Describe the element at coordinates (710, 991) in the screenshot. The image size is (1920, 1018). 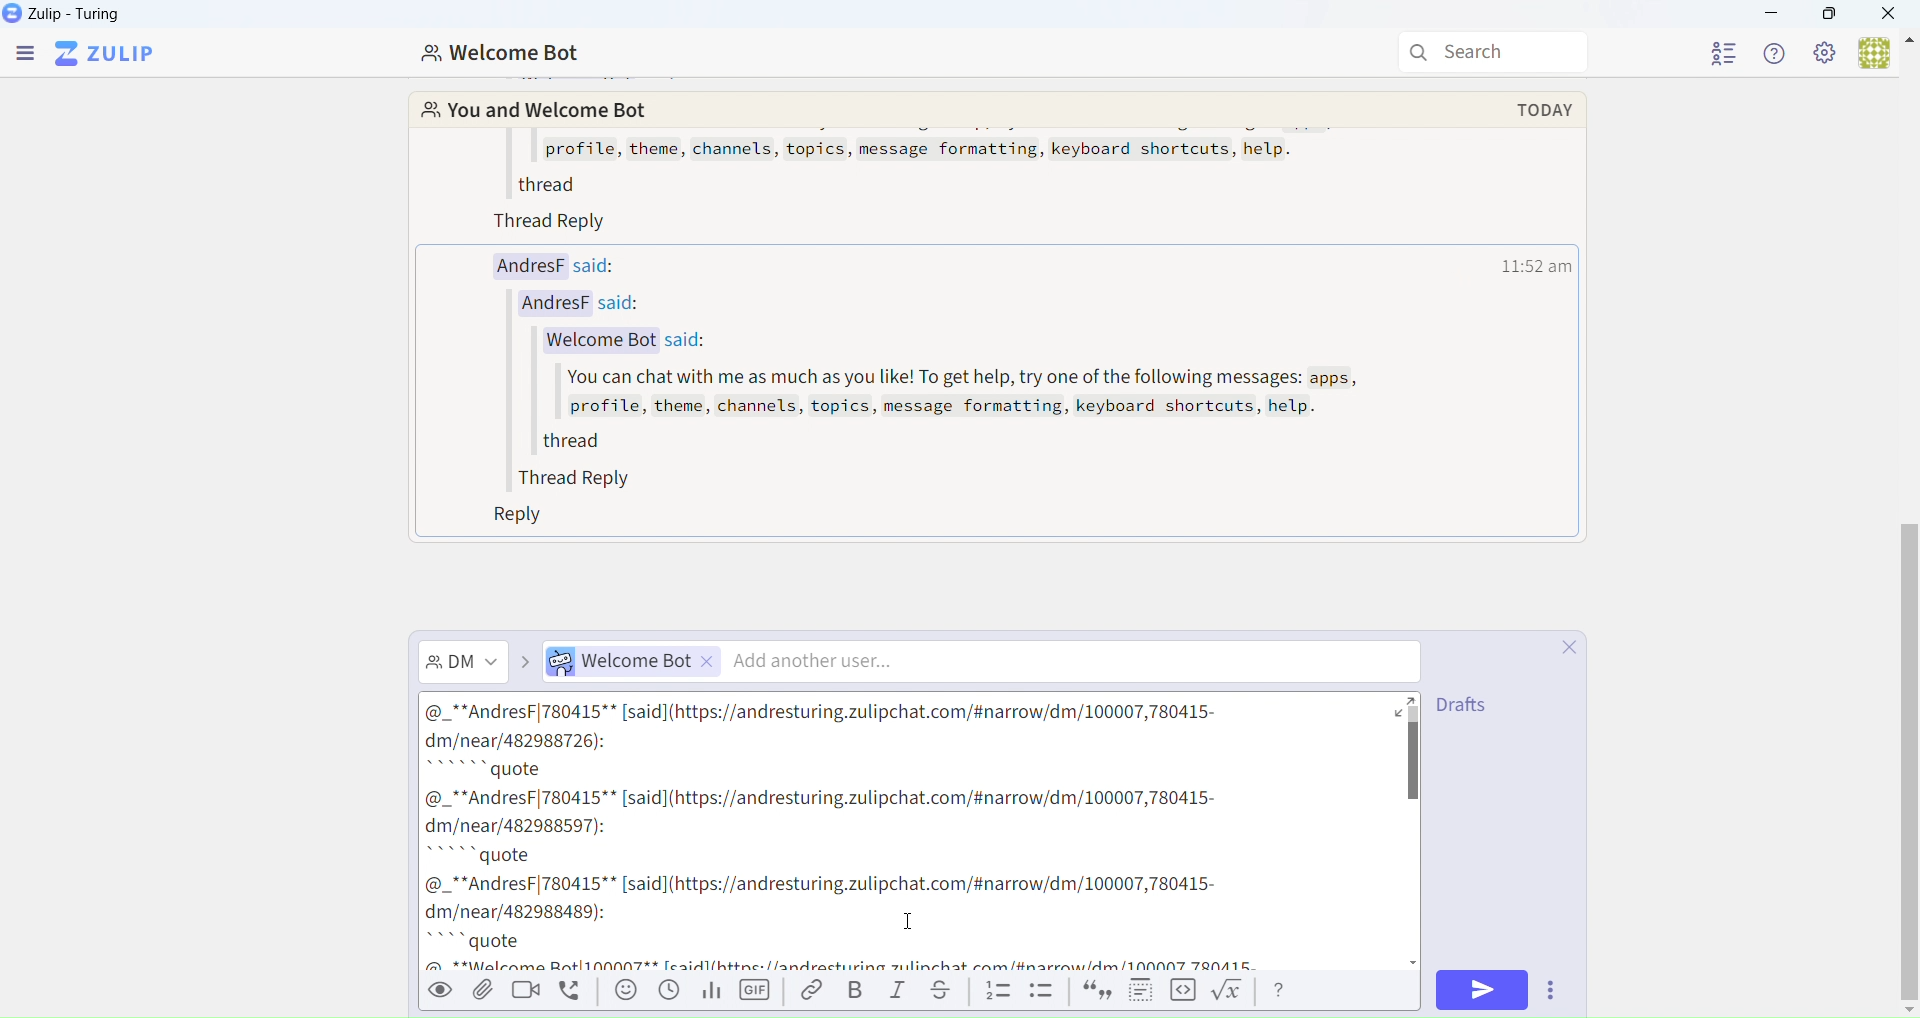
I see `Stats` at that location.